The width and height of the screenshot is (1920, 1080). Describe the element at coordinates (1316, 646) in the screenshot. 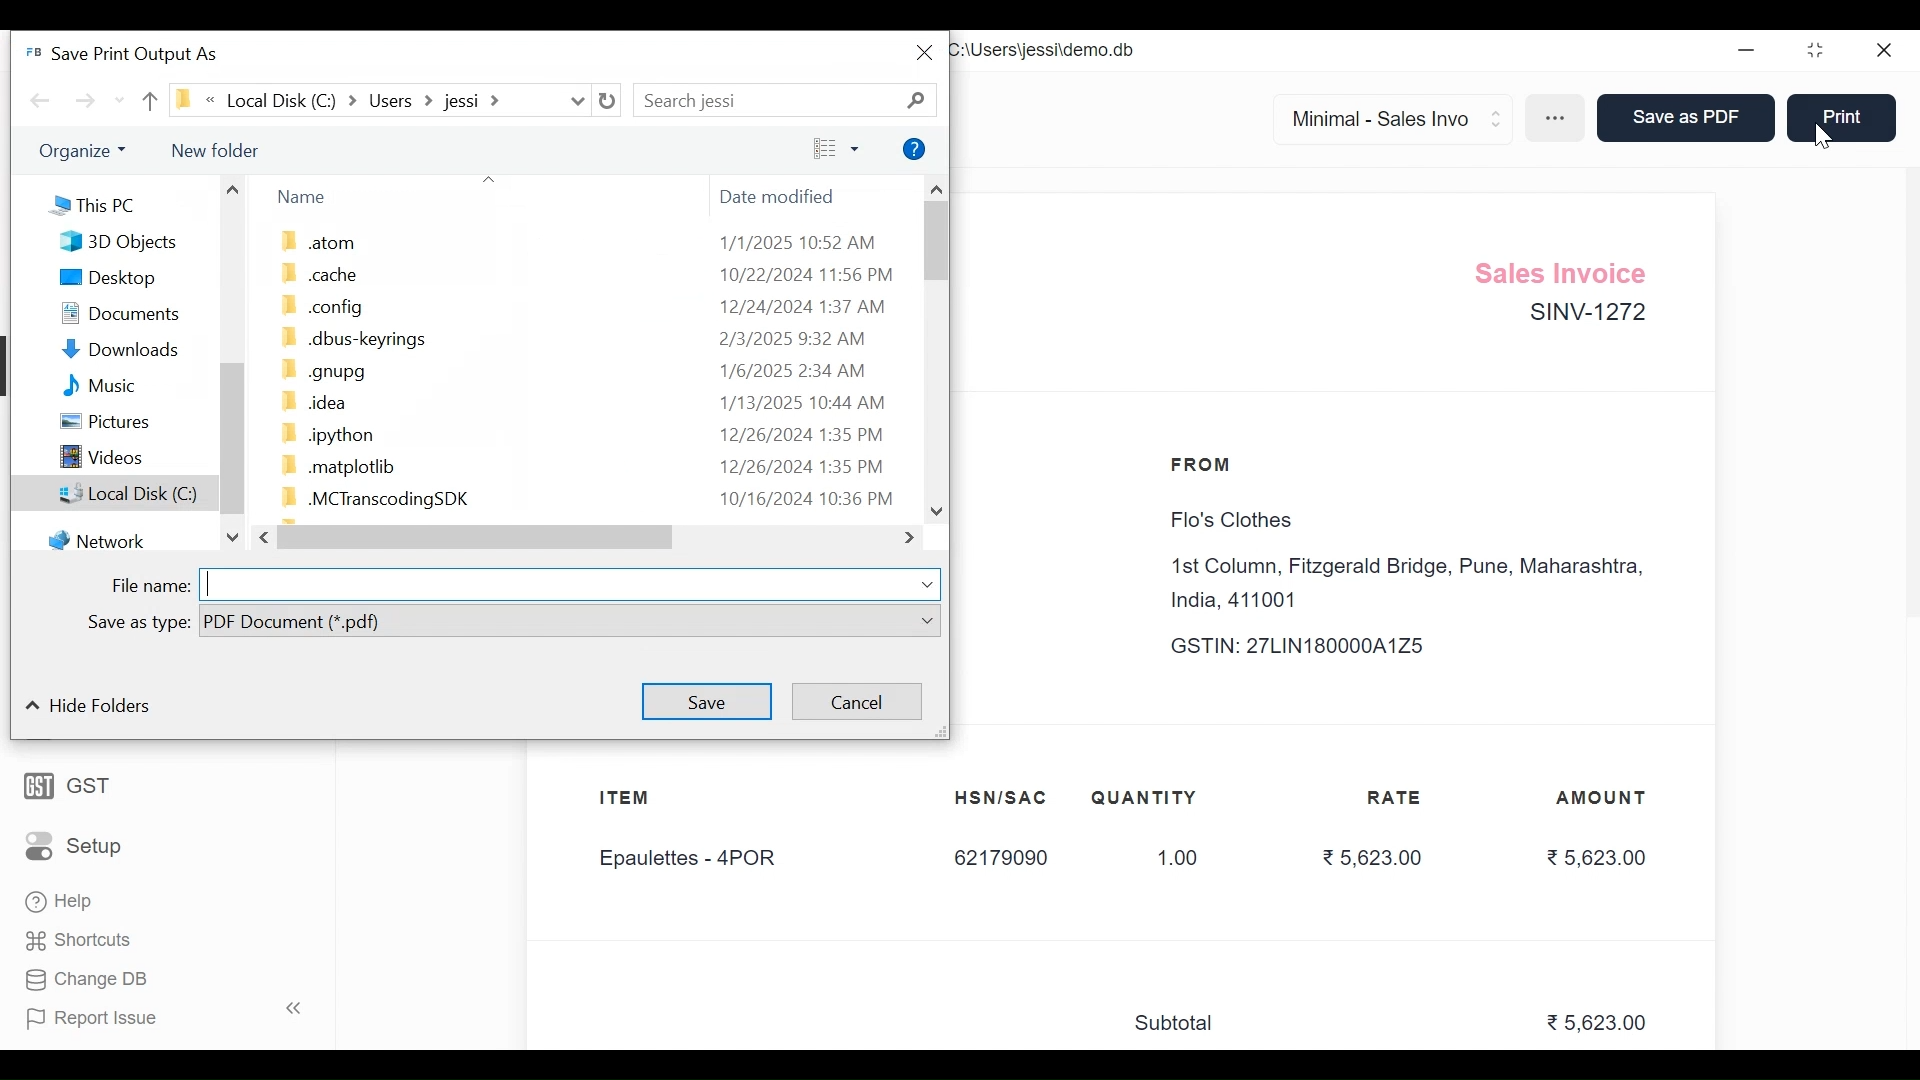

I see `GSTIN: 27LIN180000A1Z5` at that location.